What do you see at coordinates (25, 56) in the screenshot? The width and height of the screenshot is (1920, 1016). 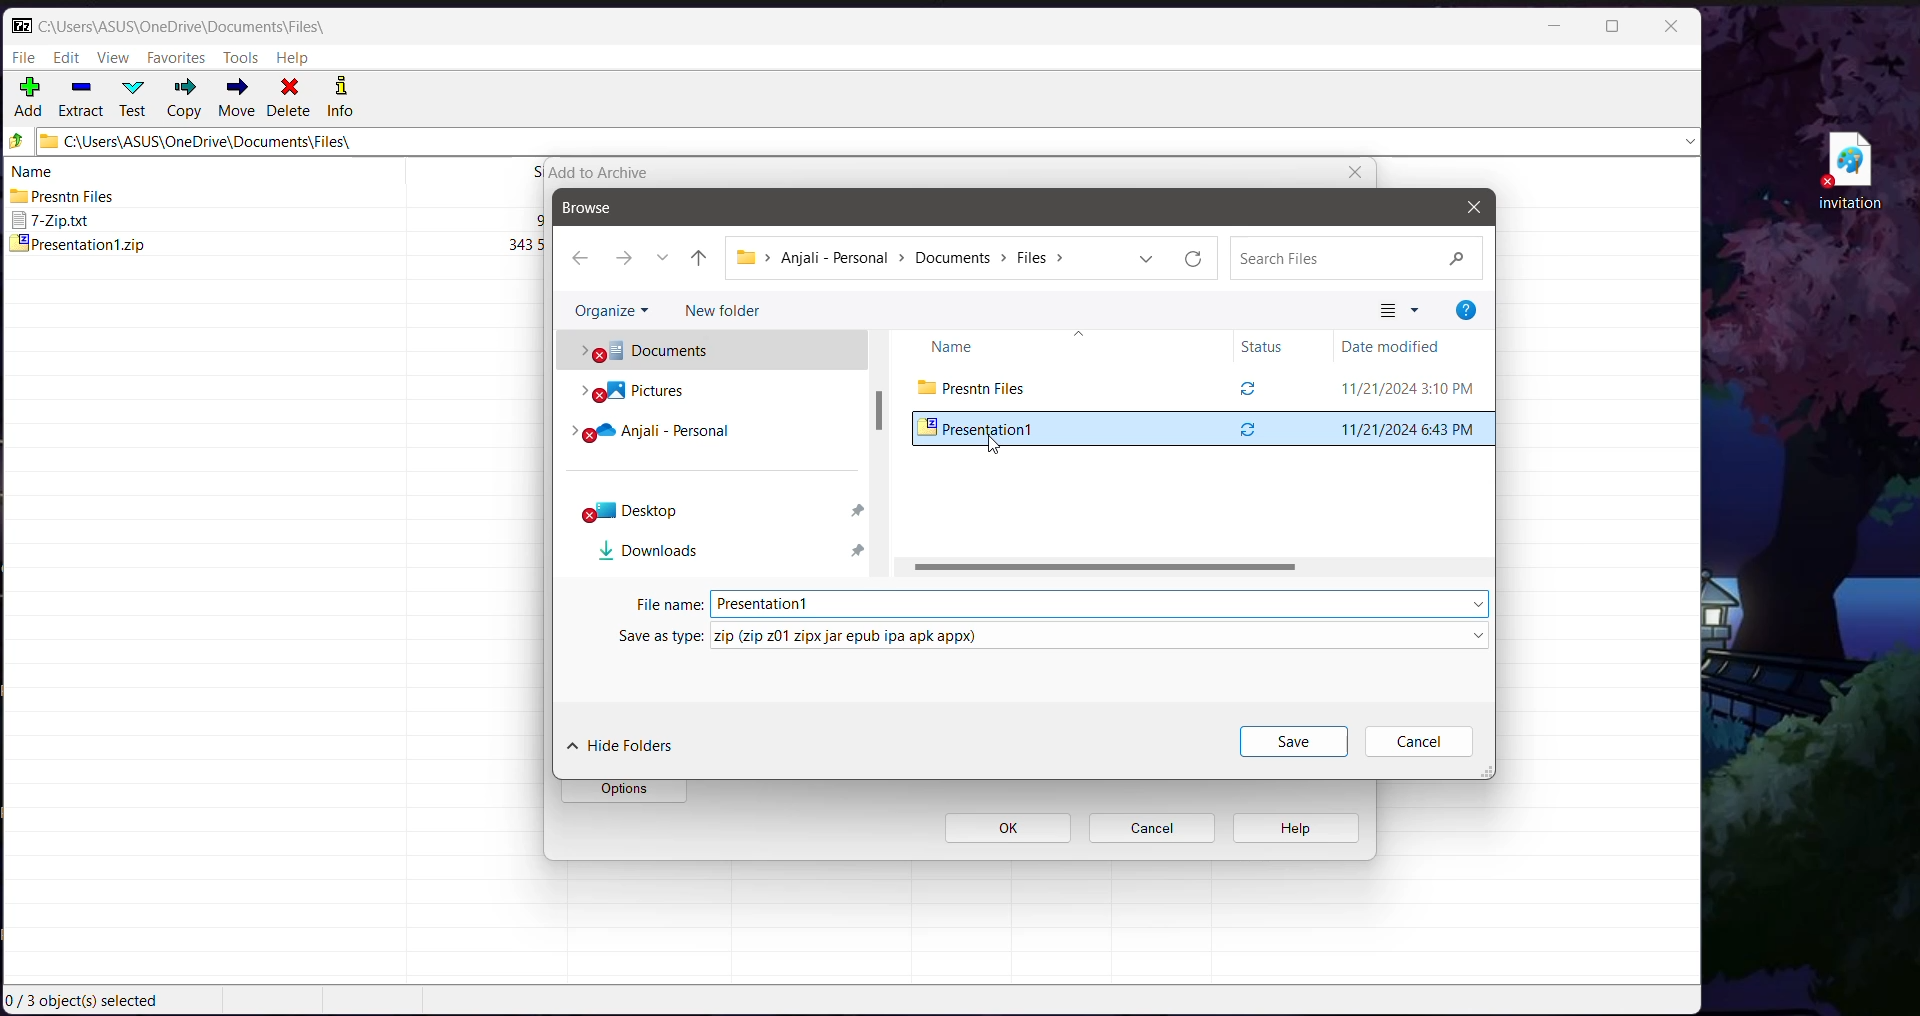 I see `File` at bounding box center [25, 56].